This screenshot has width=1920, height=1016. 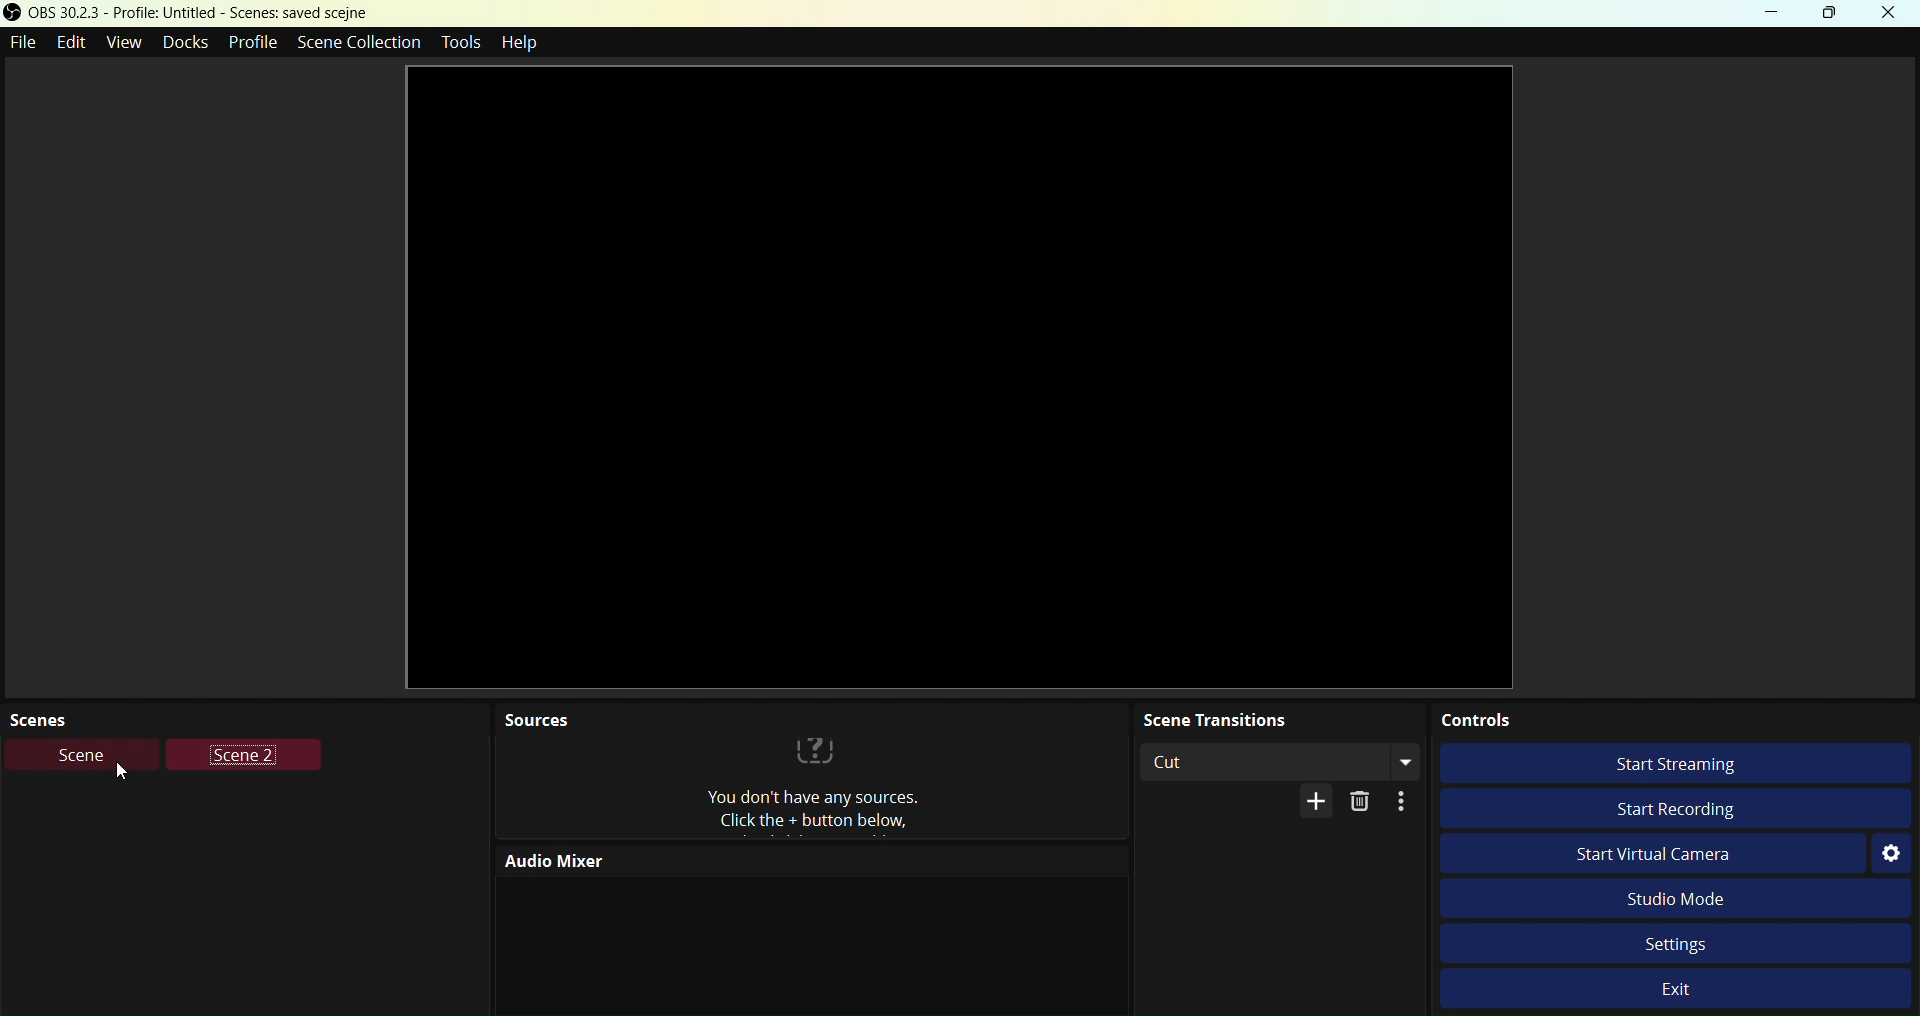 I want to click on Start streaming, so click(x=1684, y=764).